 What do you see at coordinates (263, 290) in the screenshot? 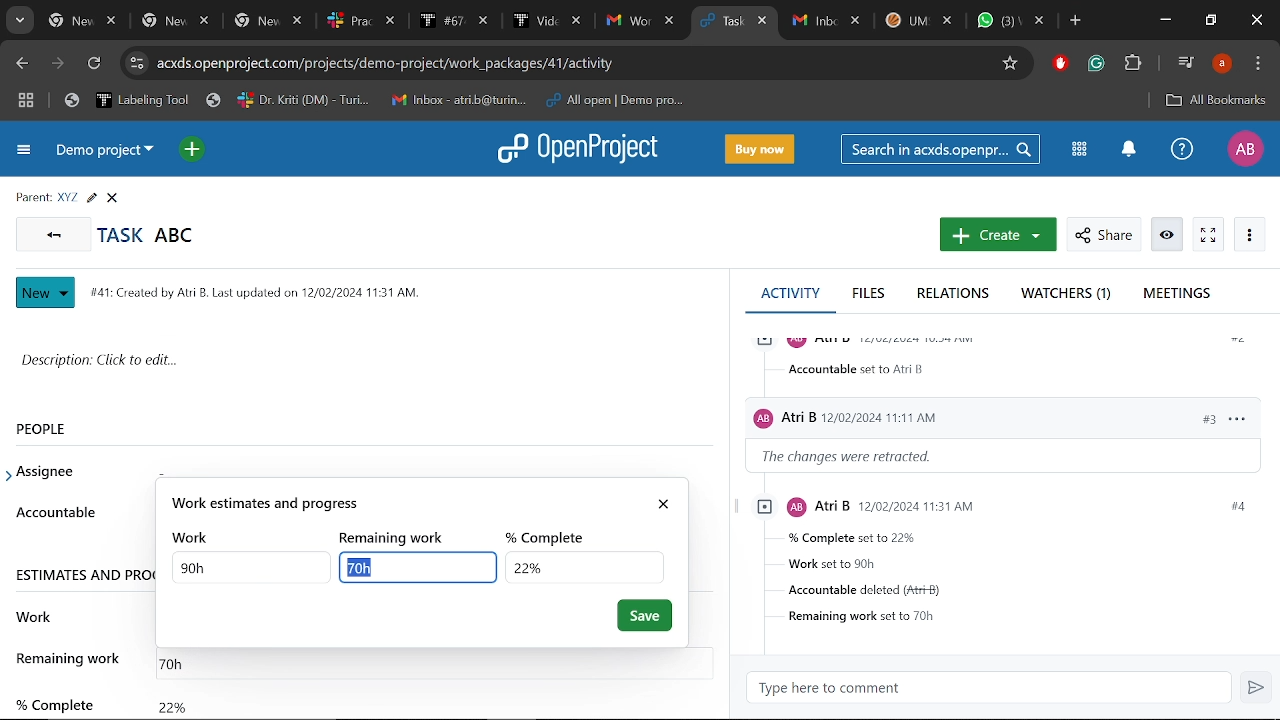
I see `task info` at bounding box center [263, 290].